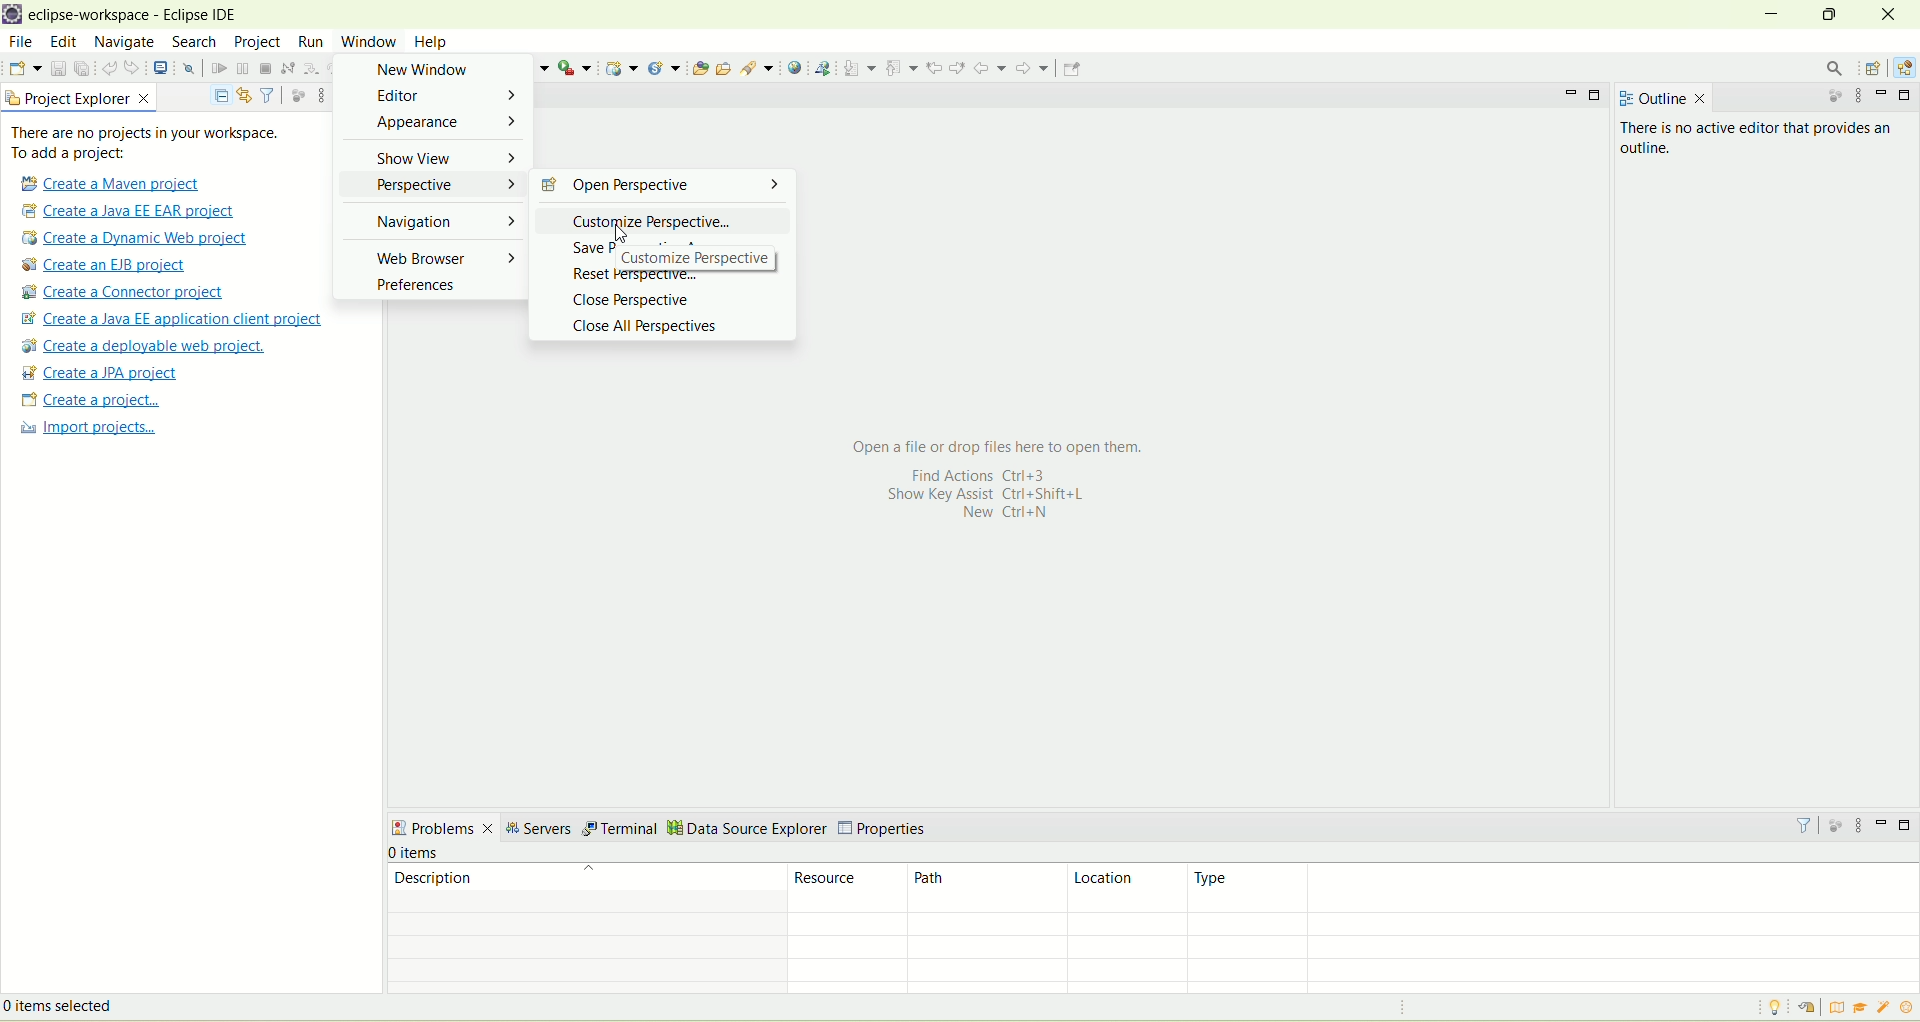 This screenshot has width=1920, height=1022. What do you see at coordinates (980, 495) in the screenshot?
I see `Show Key assist Ctrl+Shift+L` at bounding box center [980, 495].